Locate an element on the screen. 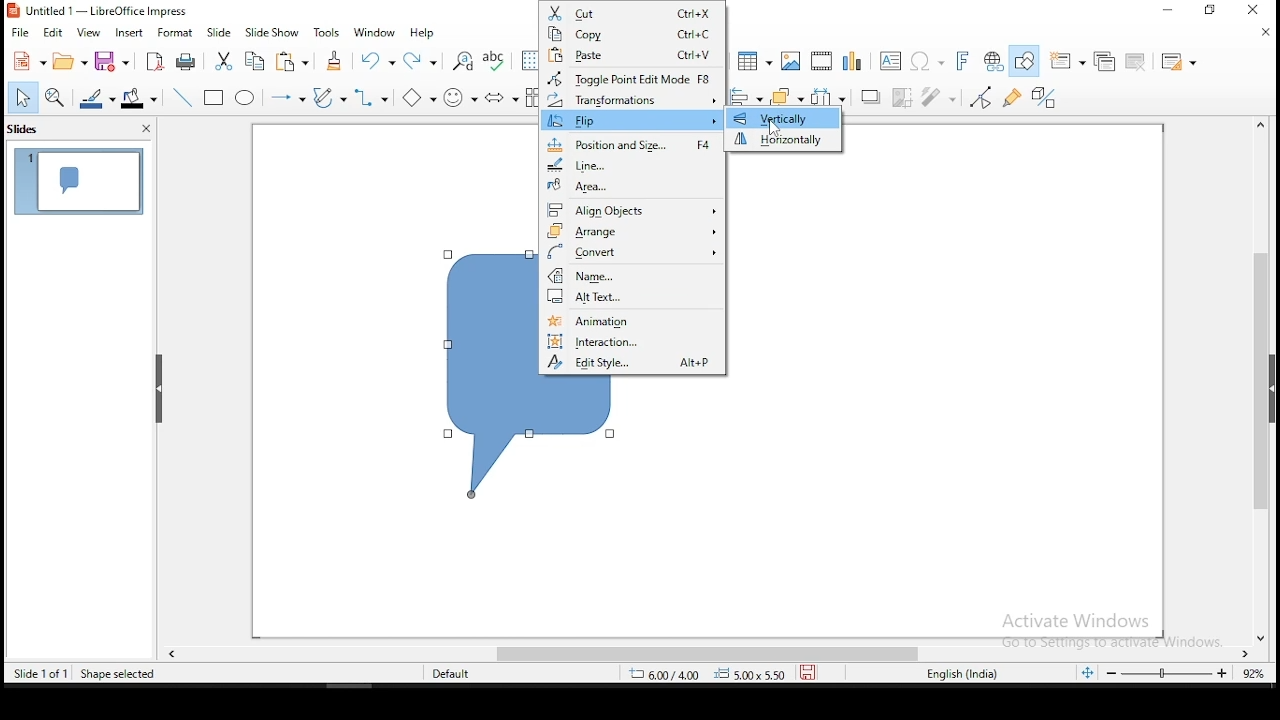  horizontally is located at coordinates (785, 140).